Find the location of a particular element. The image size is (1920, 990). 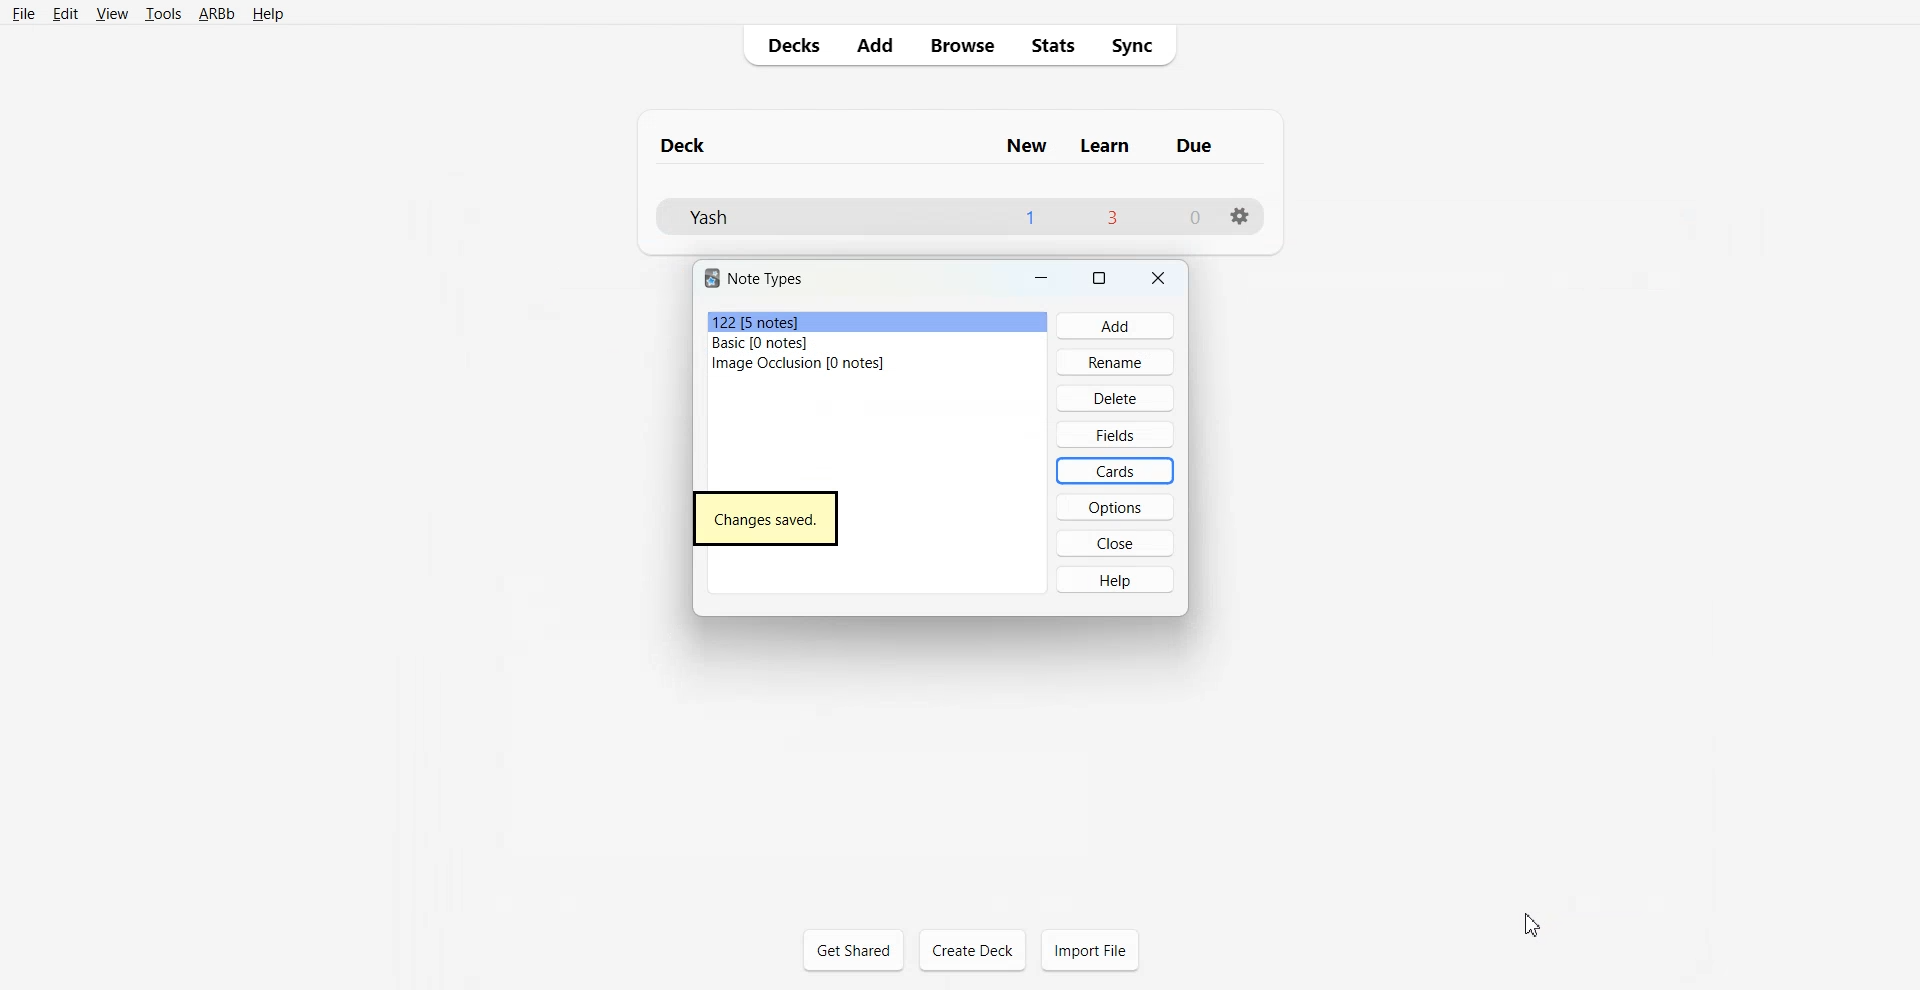

Stats is located at coordinates (1055, 44).